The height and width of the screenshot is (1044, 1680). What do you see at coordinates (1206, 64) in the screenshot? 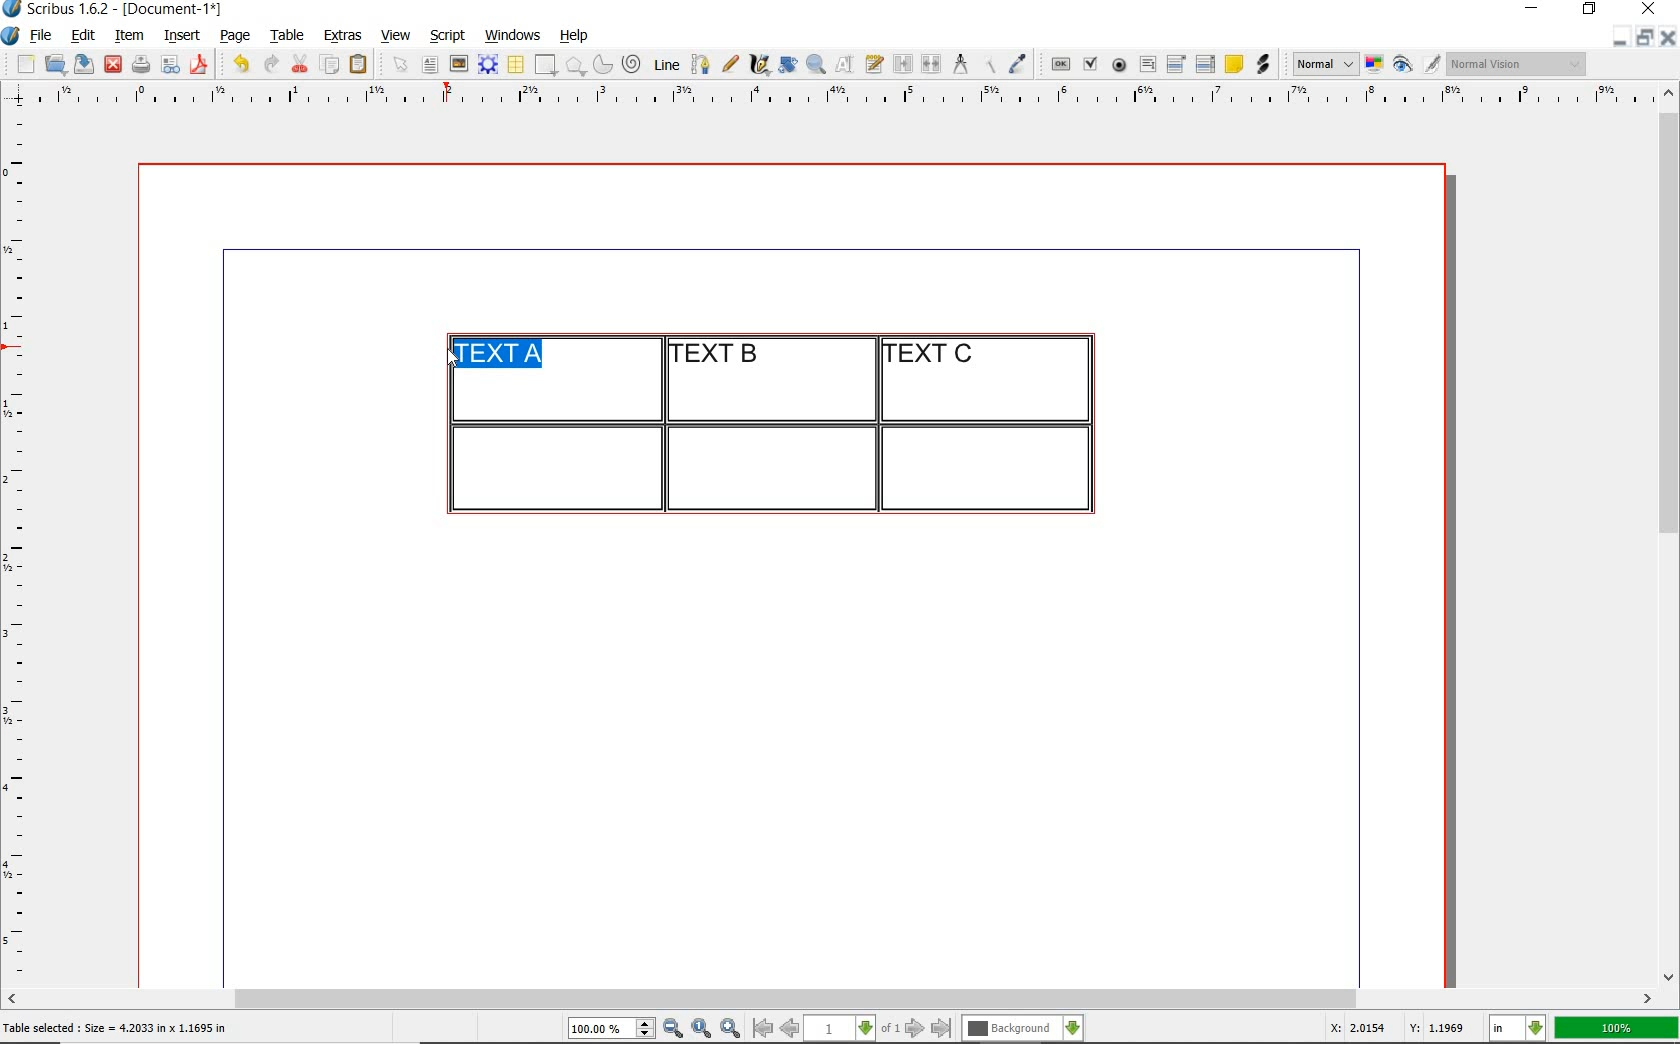
I see `pdf list box` at bounding box center [1206, 64].